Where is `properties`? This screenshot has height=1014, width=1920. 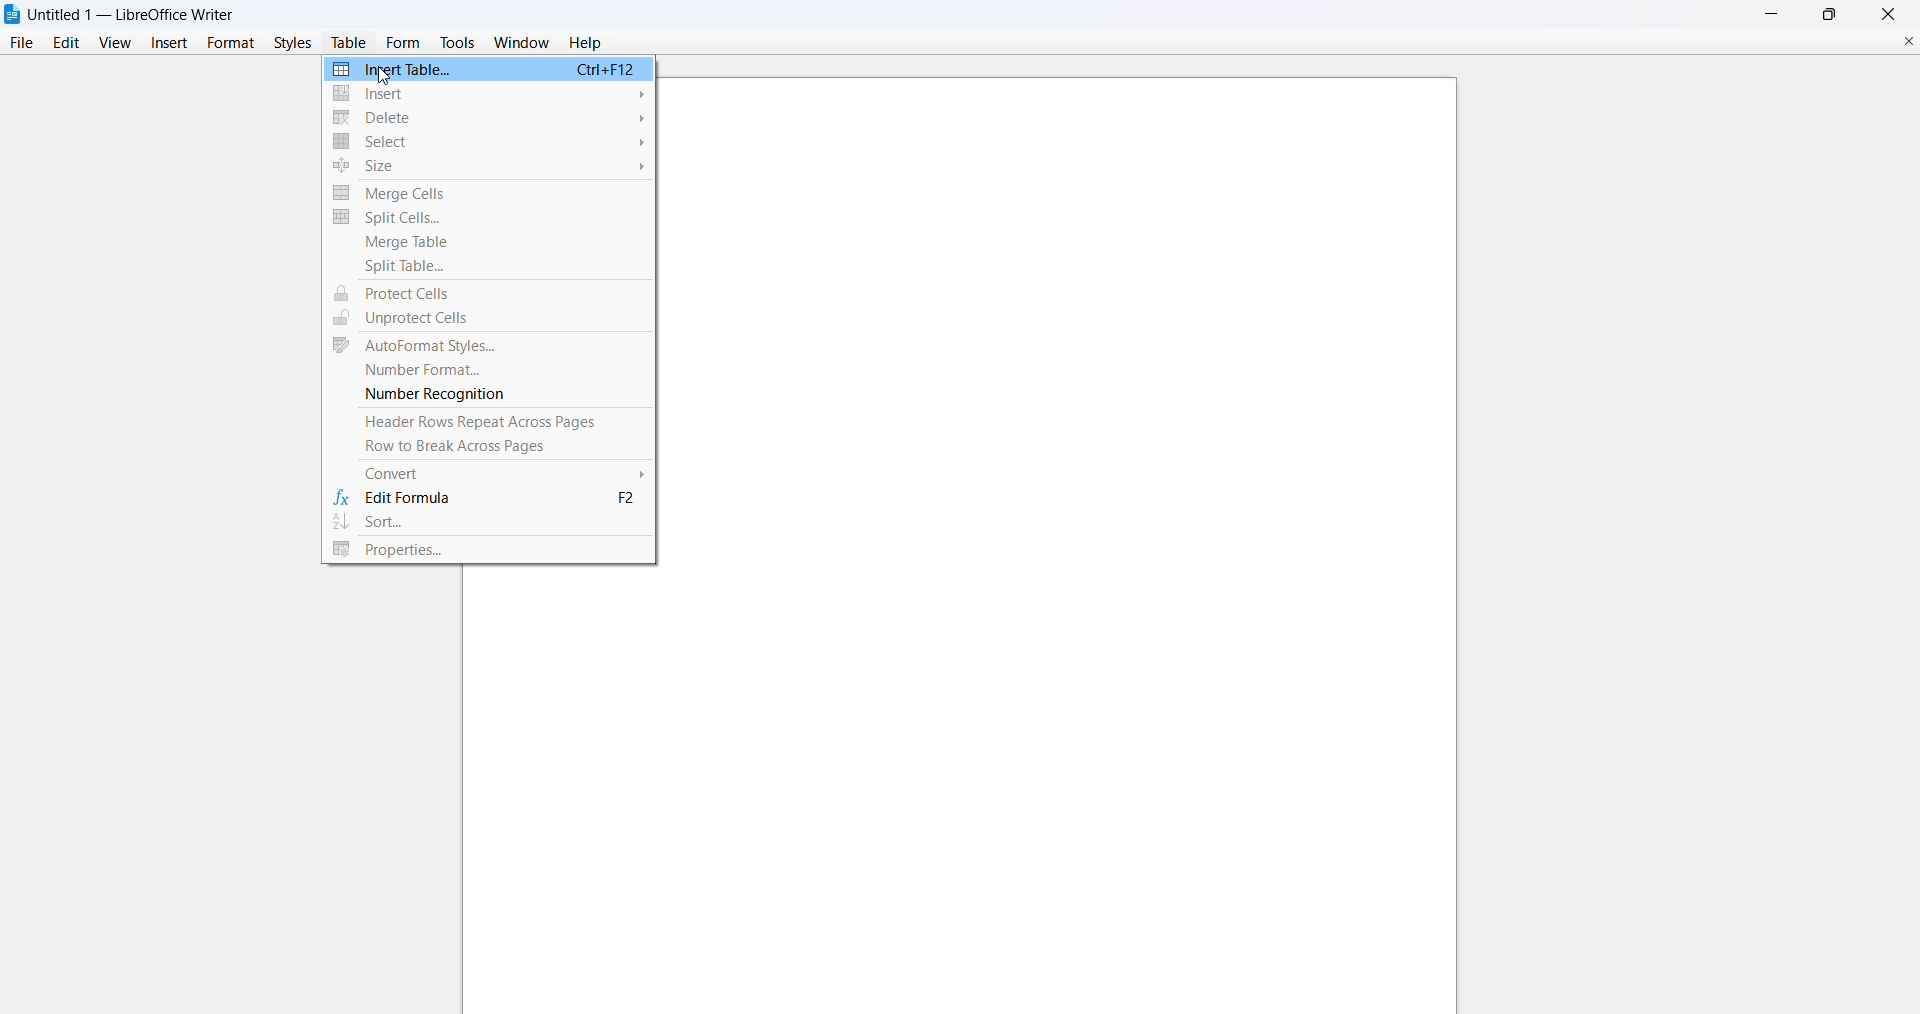
properties is located at coordinates (489, 552).